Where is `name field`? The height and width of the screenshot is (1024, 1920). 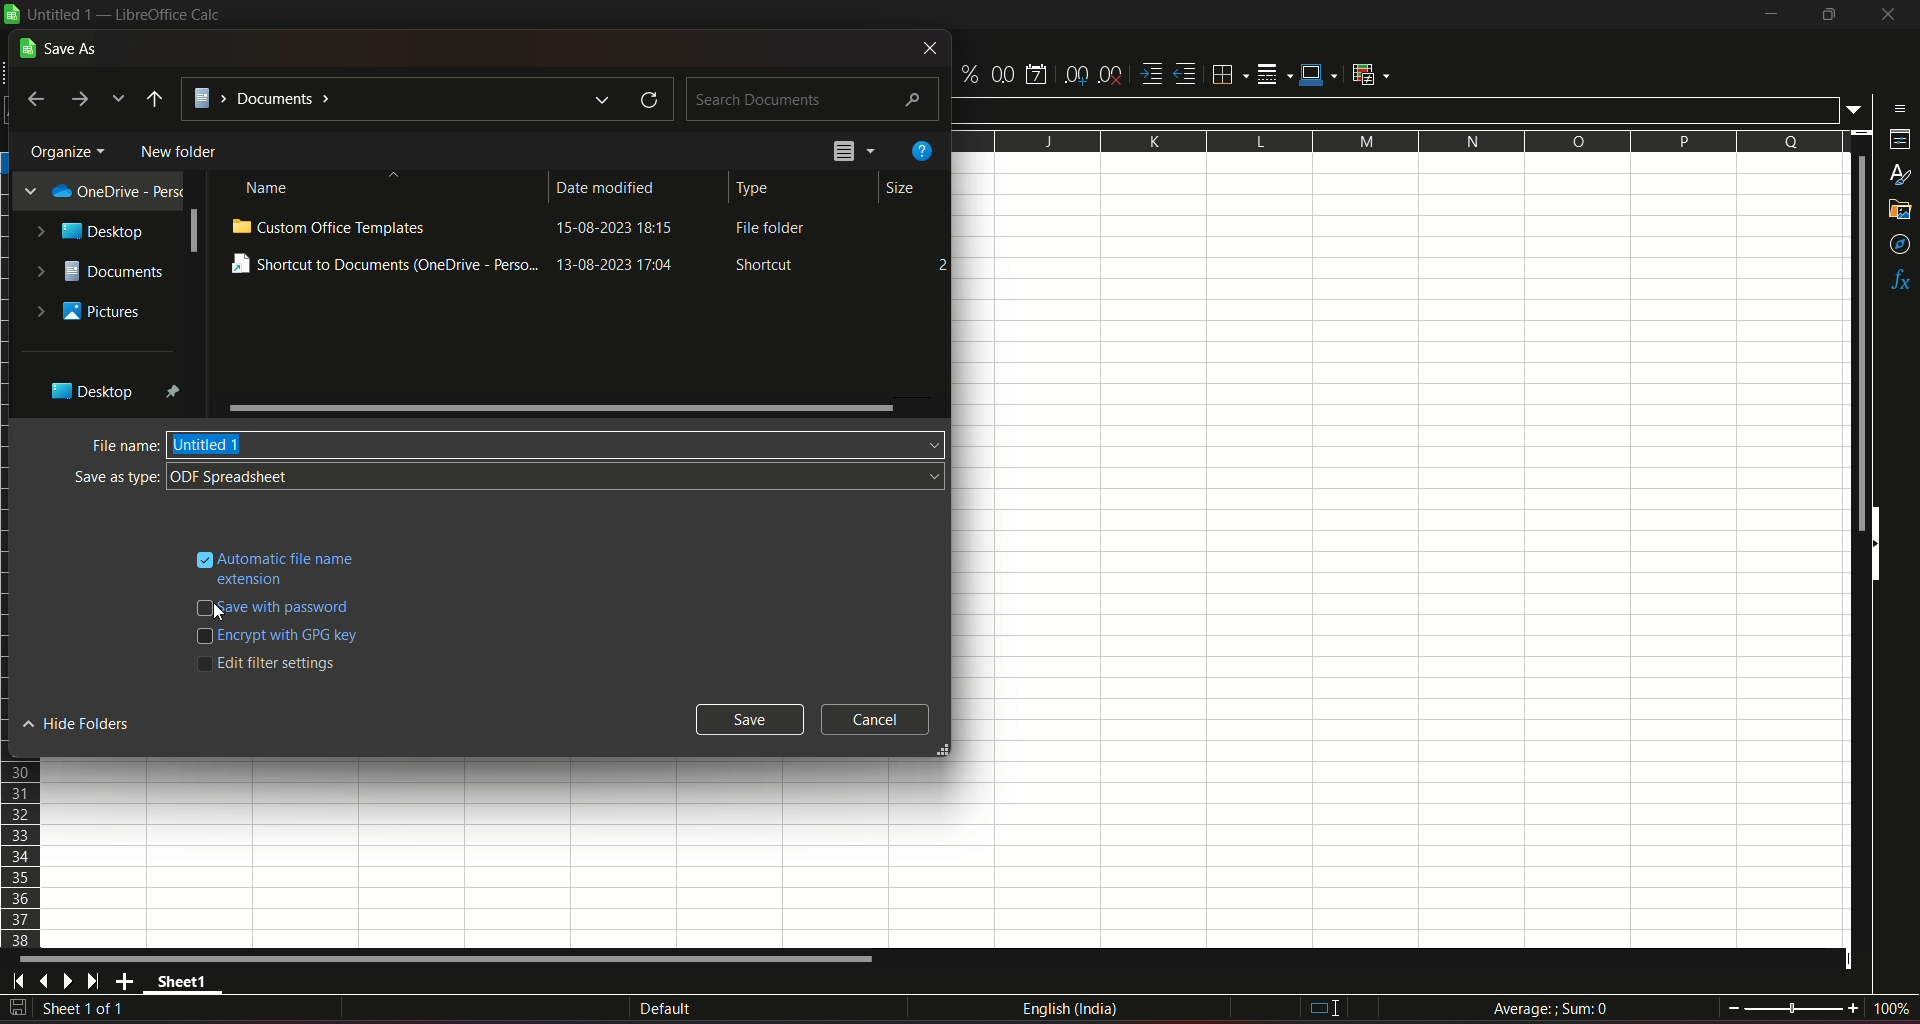
name field is located at coordinates (558, 444).